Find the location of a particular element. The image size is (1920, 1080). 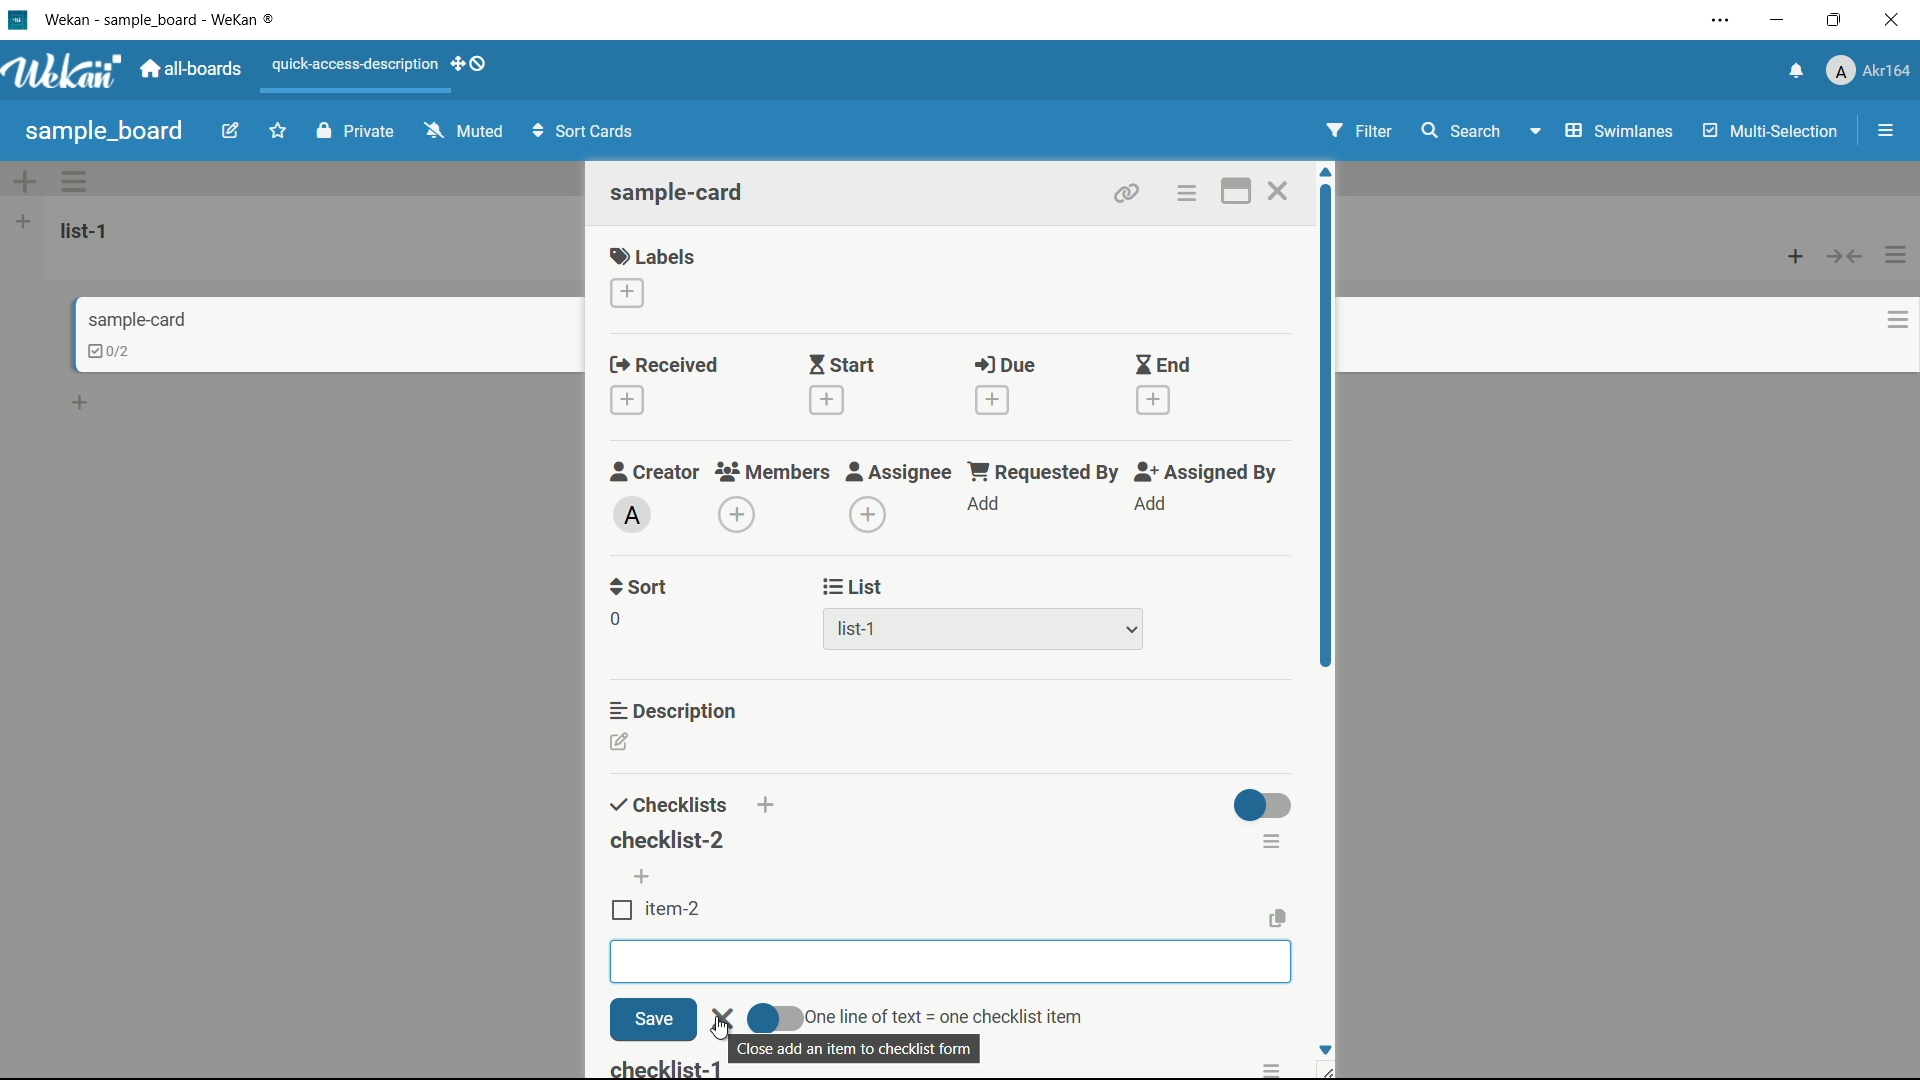

end is located at coordinates (1162, 366).